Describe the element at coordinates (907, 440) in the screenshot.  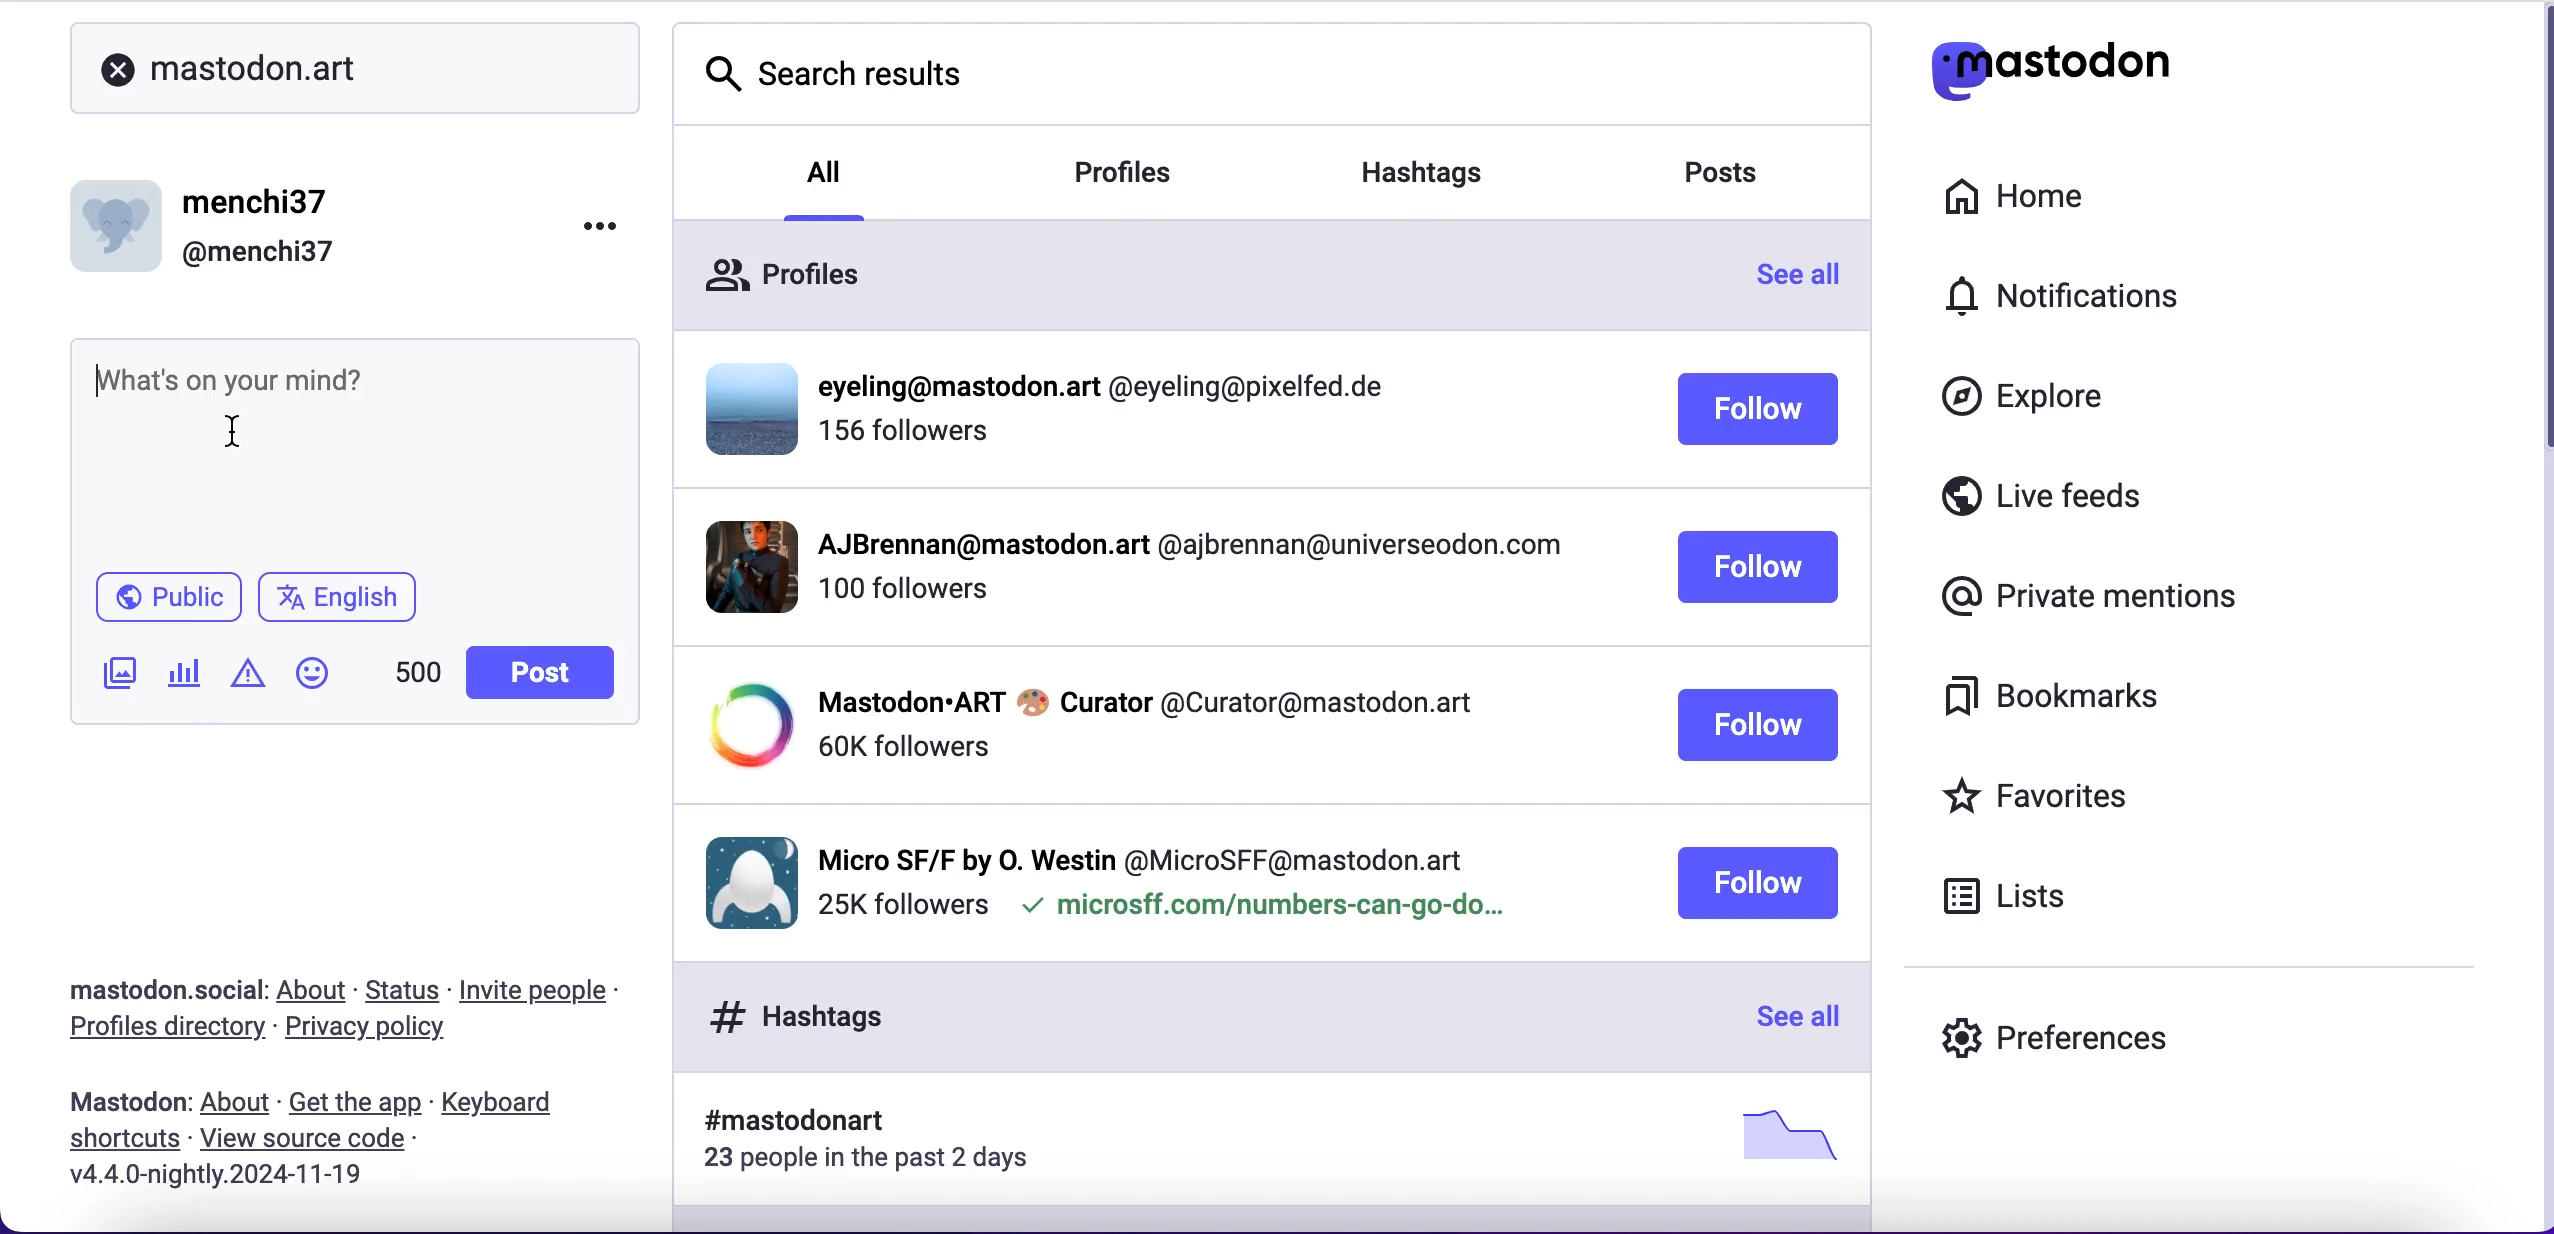
I see `followers` at that location.